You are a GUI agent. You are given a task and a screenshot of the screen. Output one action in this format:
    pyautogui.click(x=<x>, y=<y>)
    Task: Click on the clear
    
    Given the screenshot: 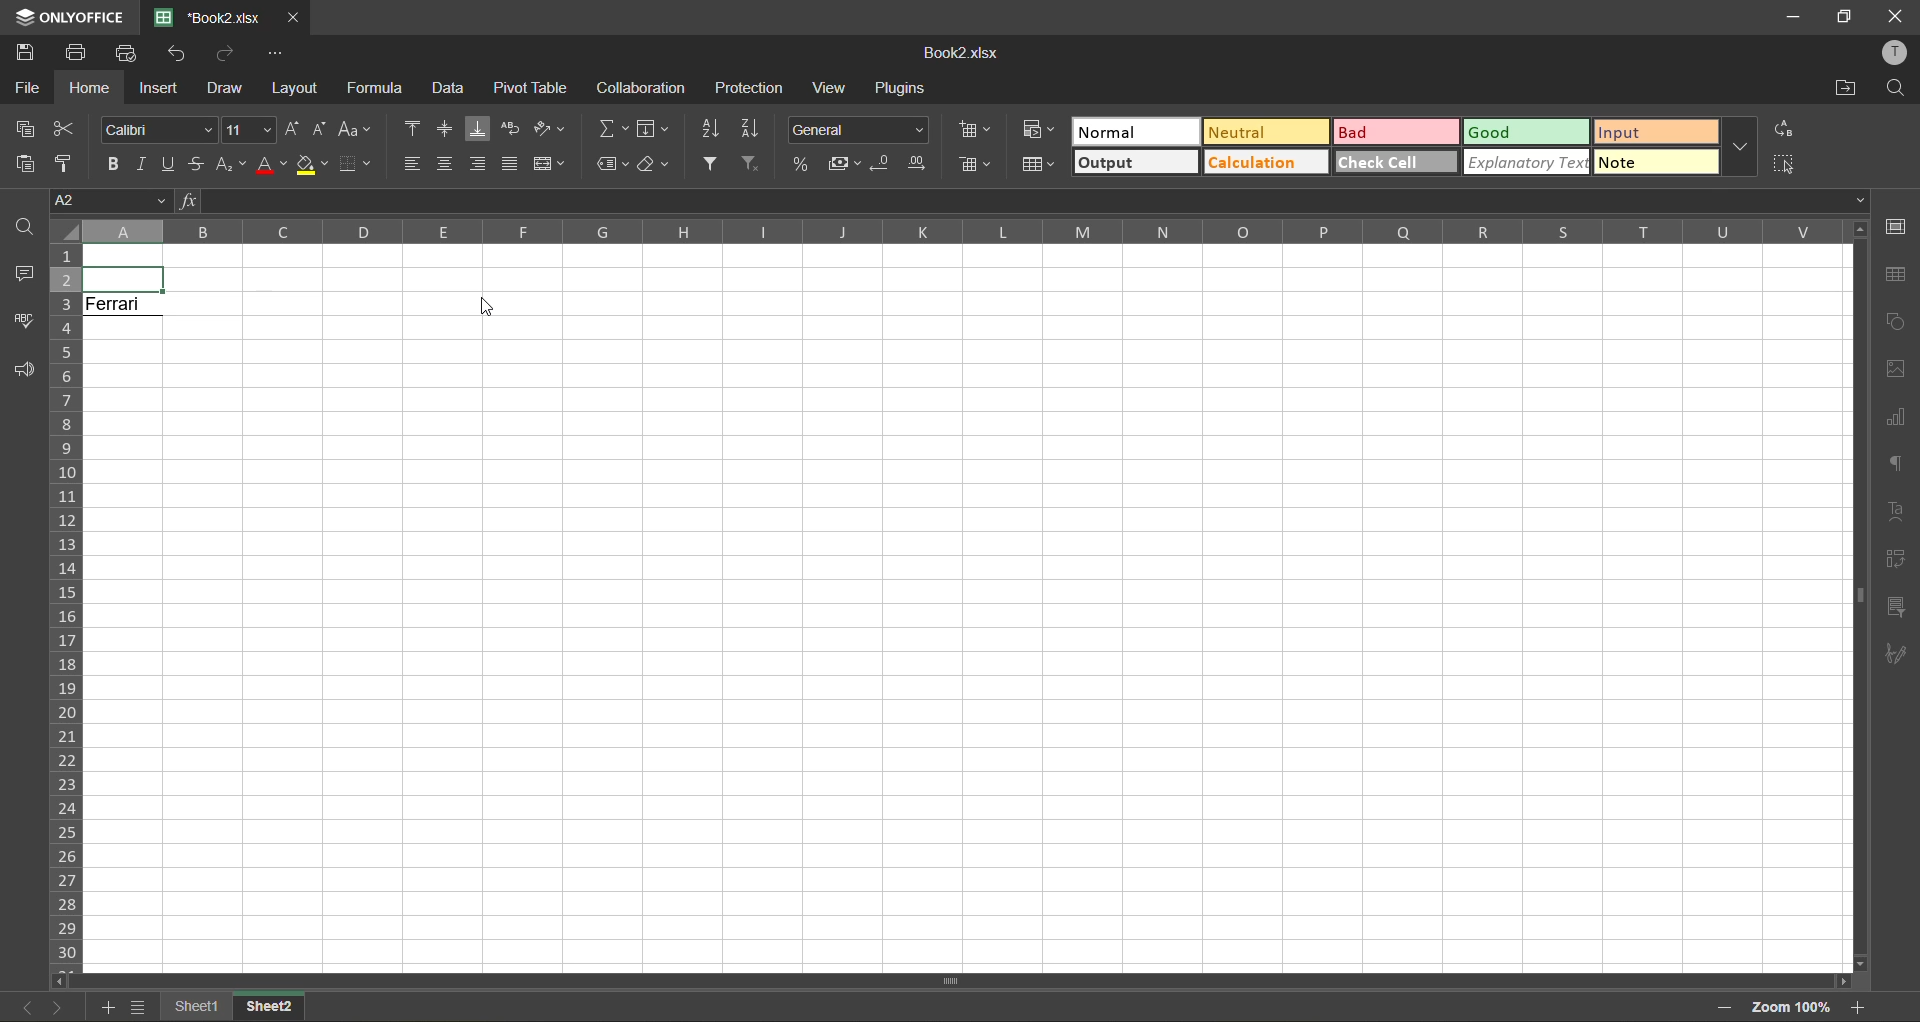 What is the action you would take?
    pyautogui.click(x=656, y=166)
    